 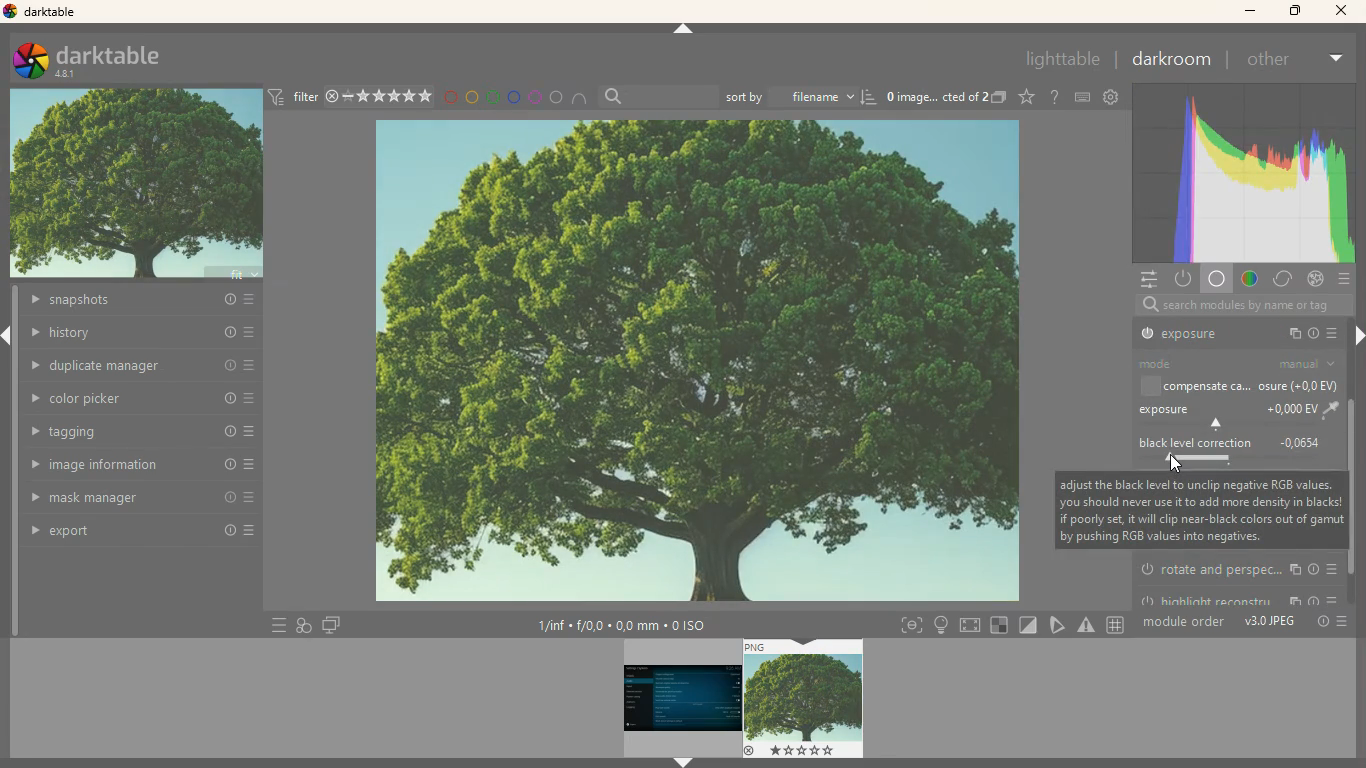 I want to click on info, so click(x=1316, y=335).